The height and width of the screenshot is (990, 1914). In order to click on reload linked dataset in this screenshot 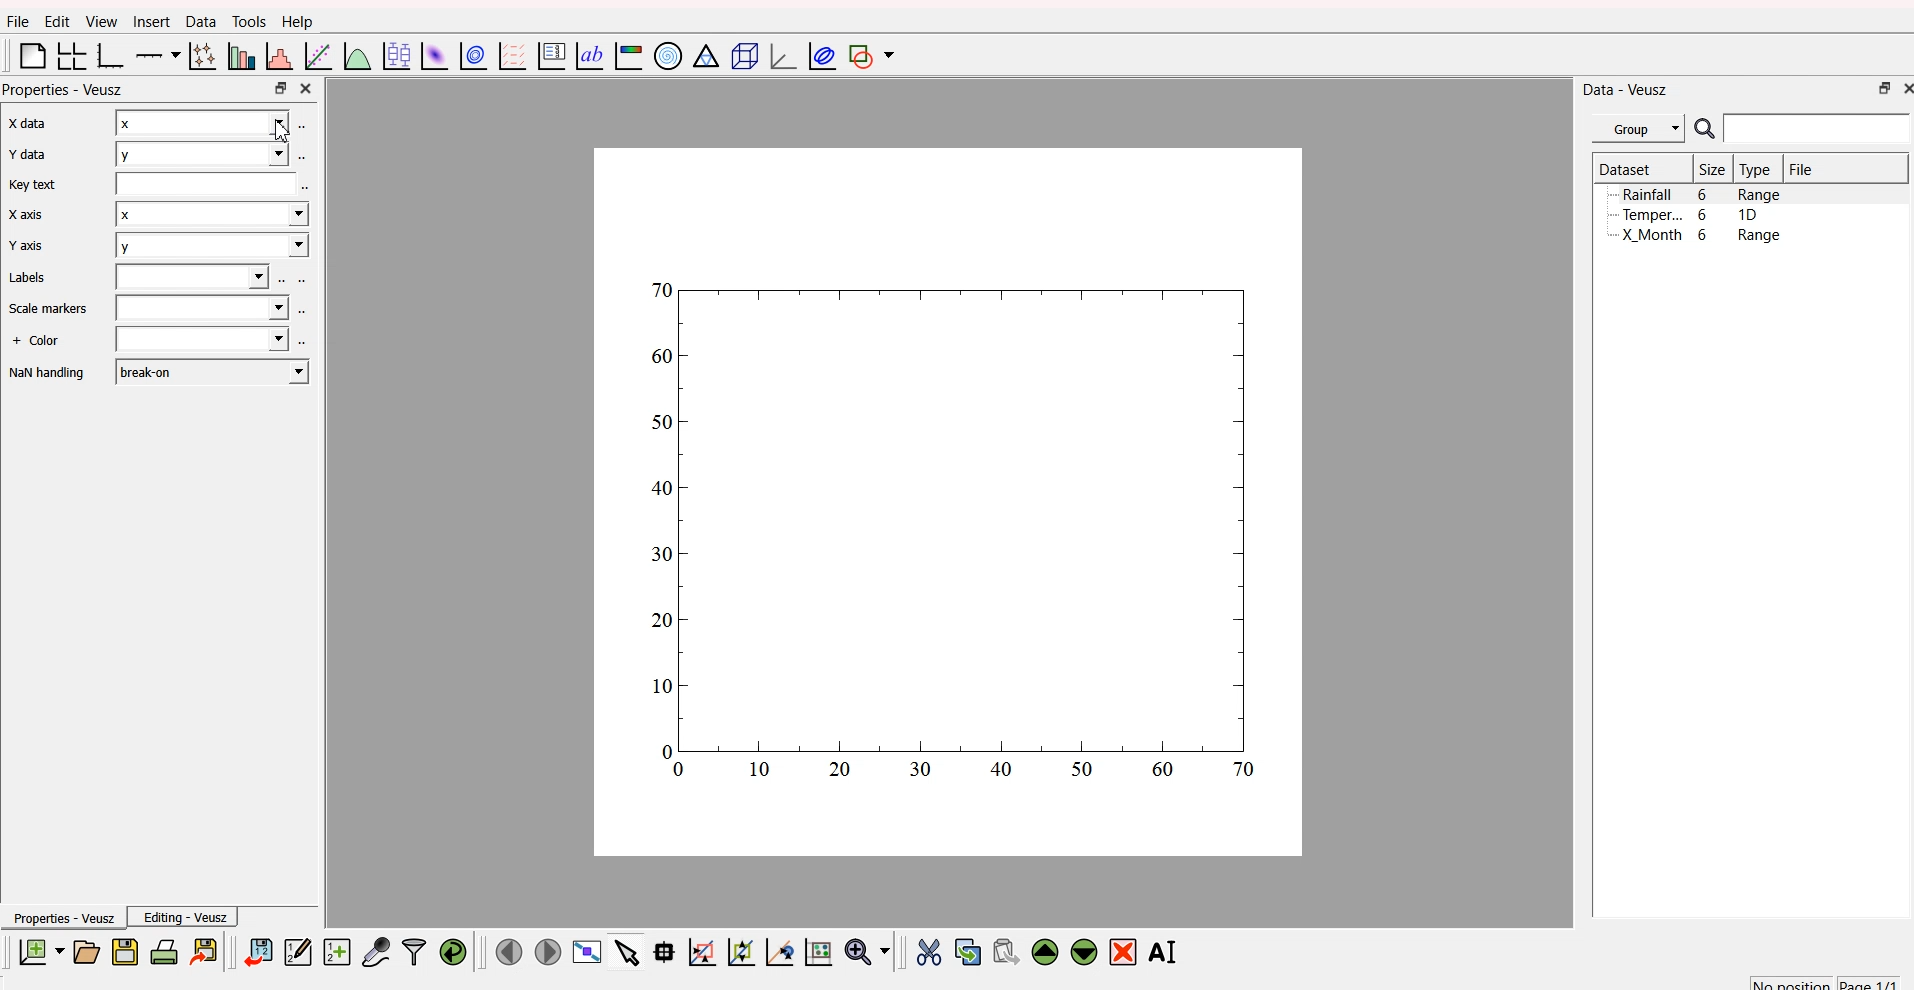, I will do `click(452, 949)`.